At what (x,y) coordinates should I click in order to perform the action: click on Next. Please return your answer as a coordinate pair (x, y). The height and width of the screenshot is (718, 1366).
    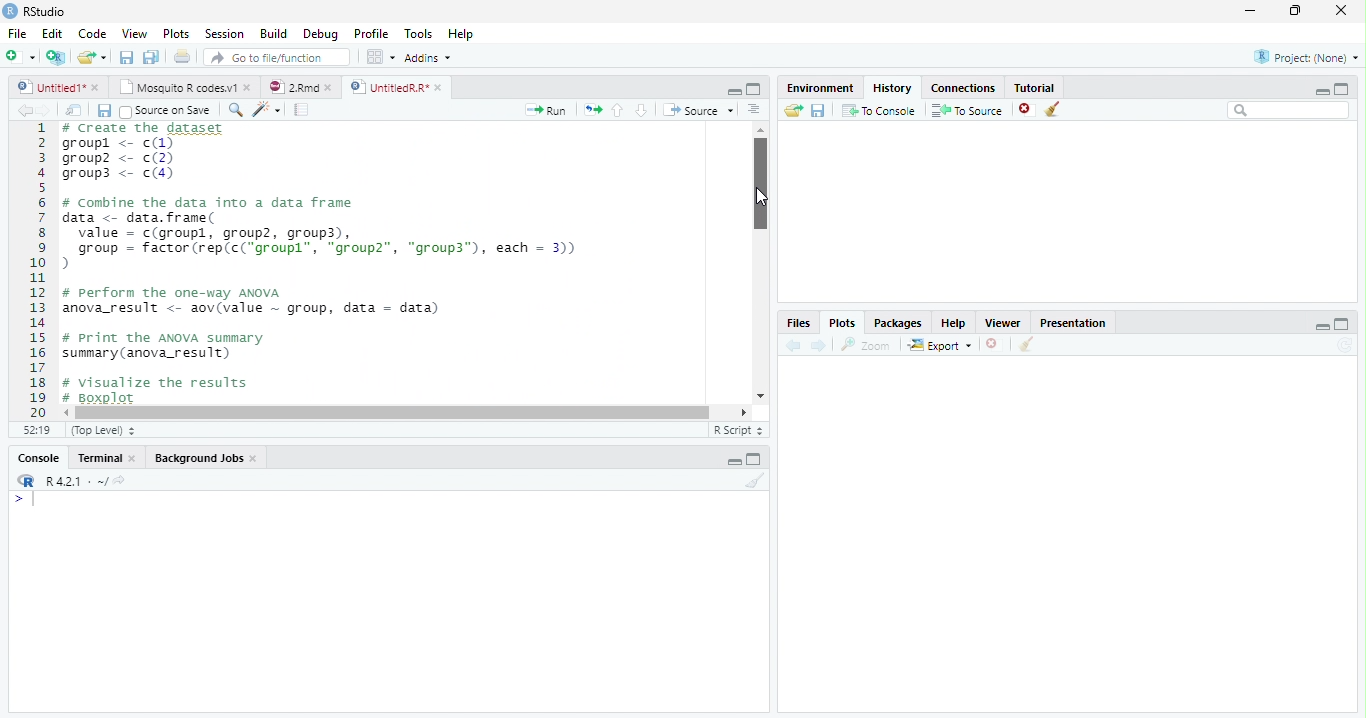
    Looking at the image, I should click on (819, 346).